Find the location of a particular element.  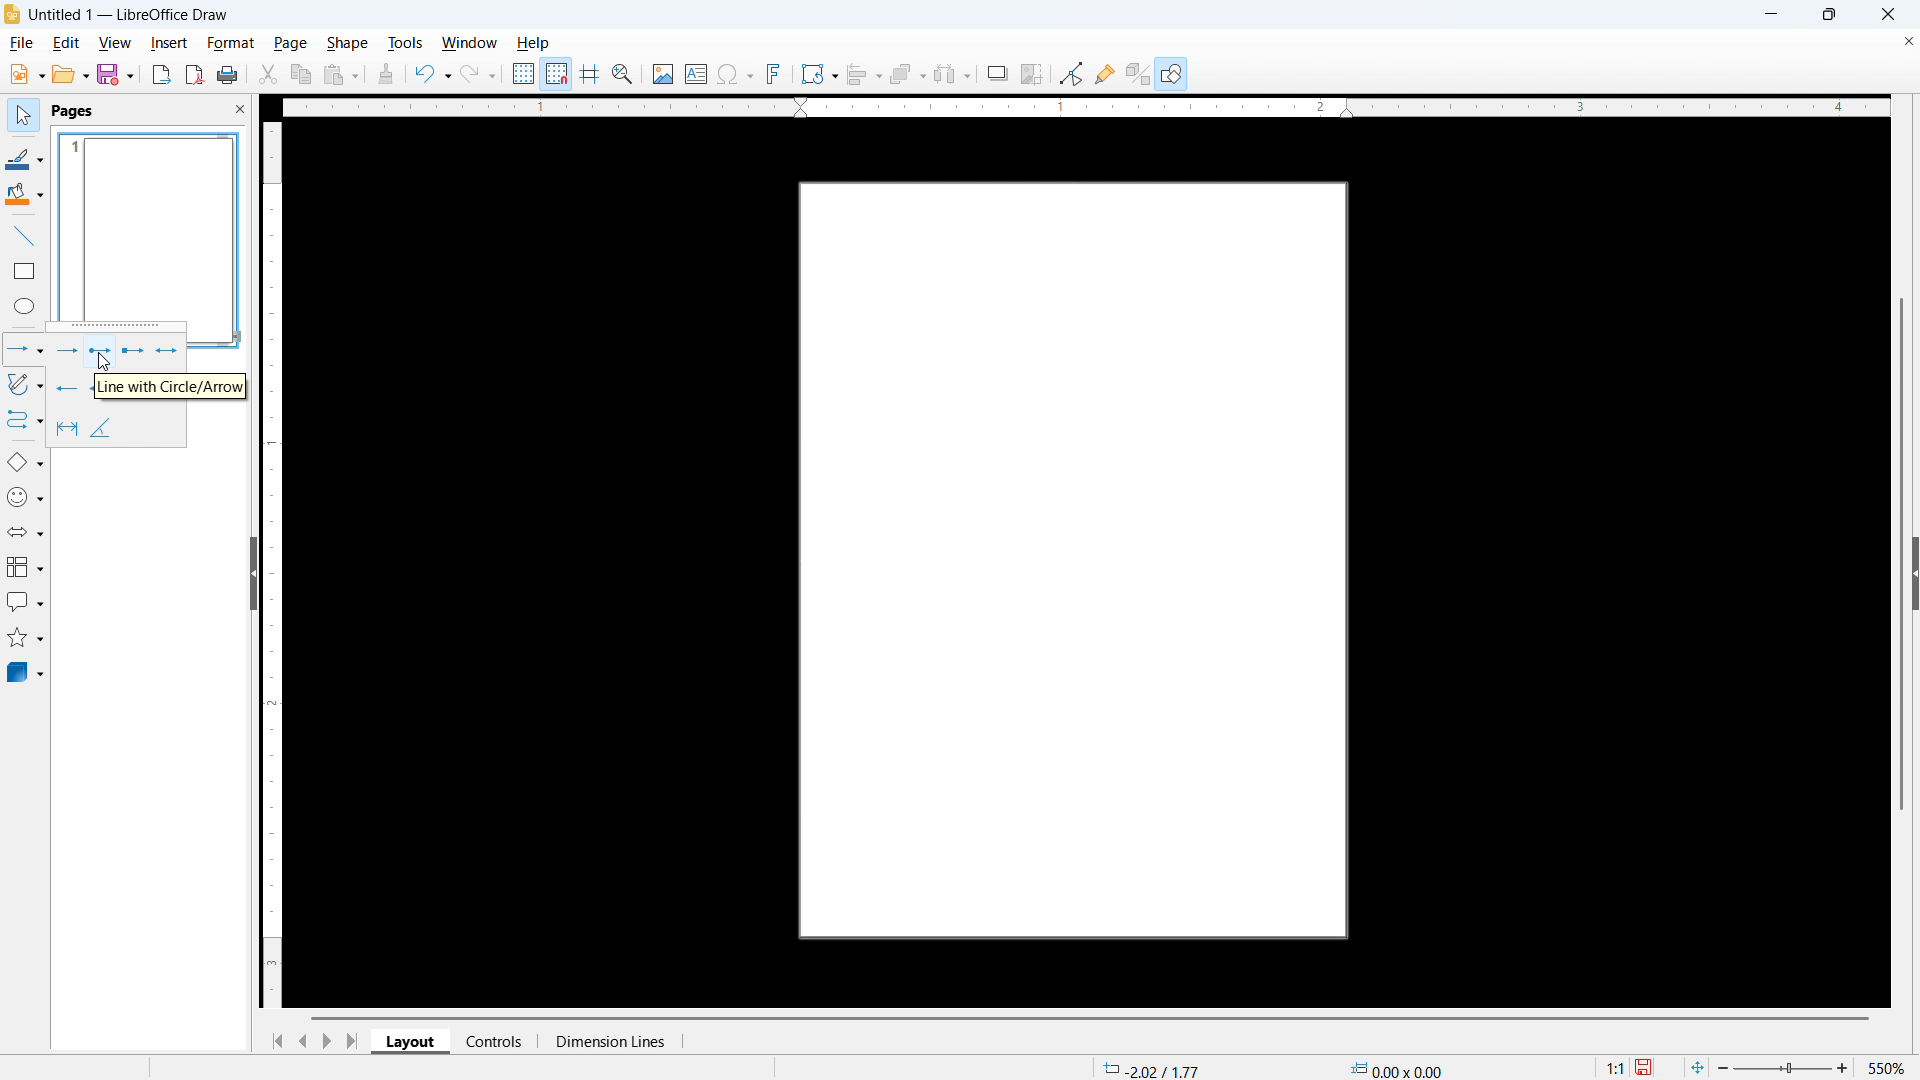

Line  is located at coordinates (25, 237).